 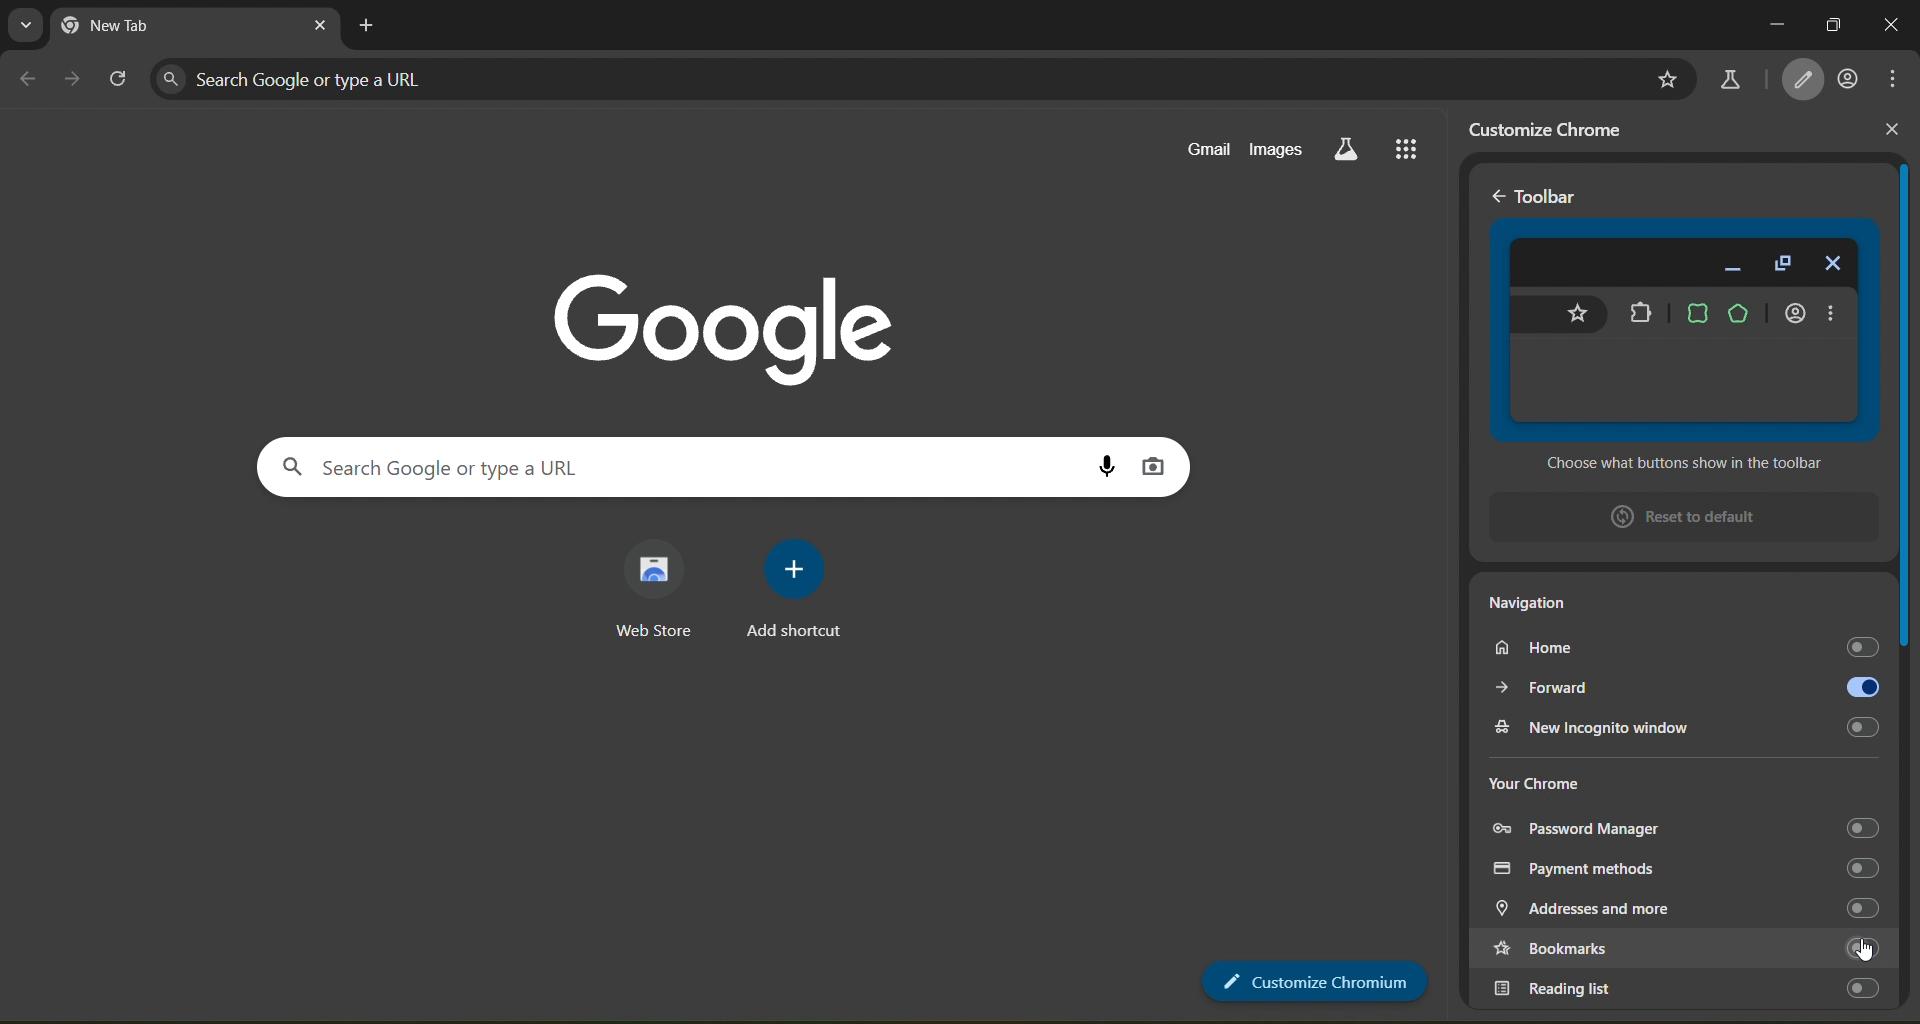 I want to click on search labs, so click(x=1346, y=151).